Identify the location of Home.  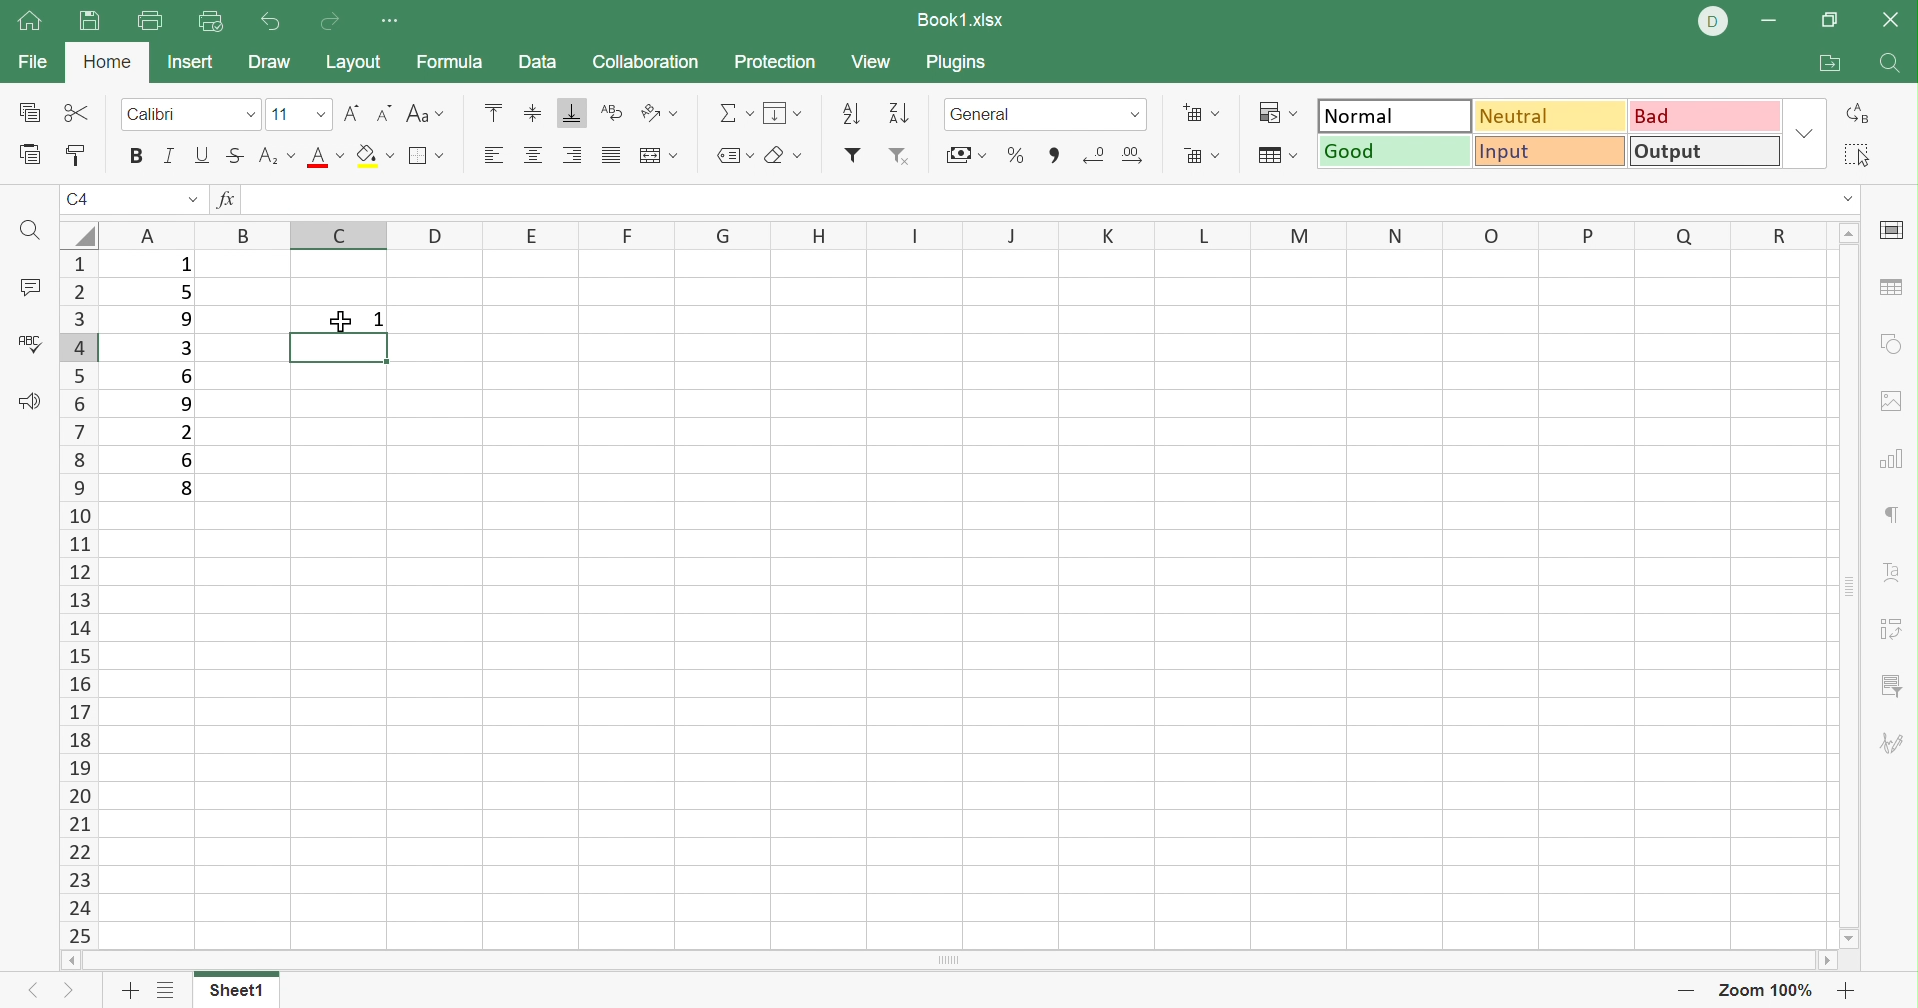
(32, 24).